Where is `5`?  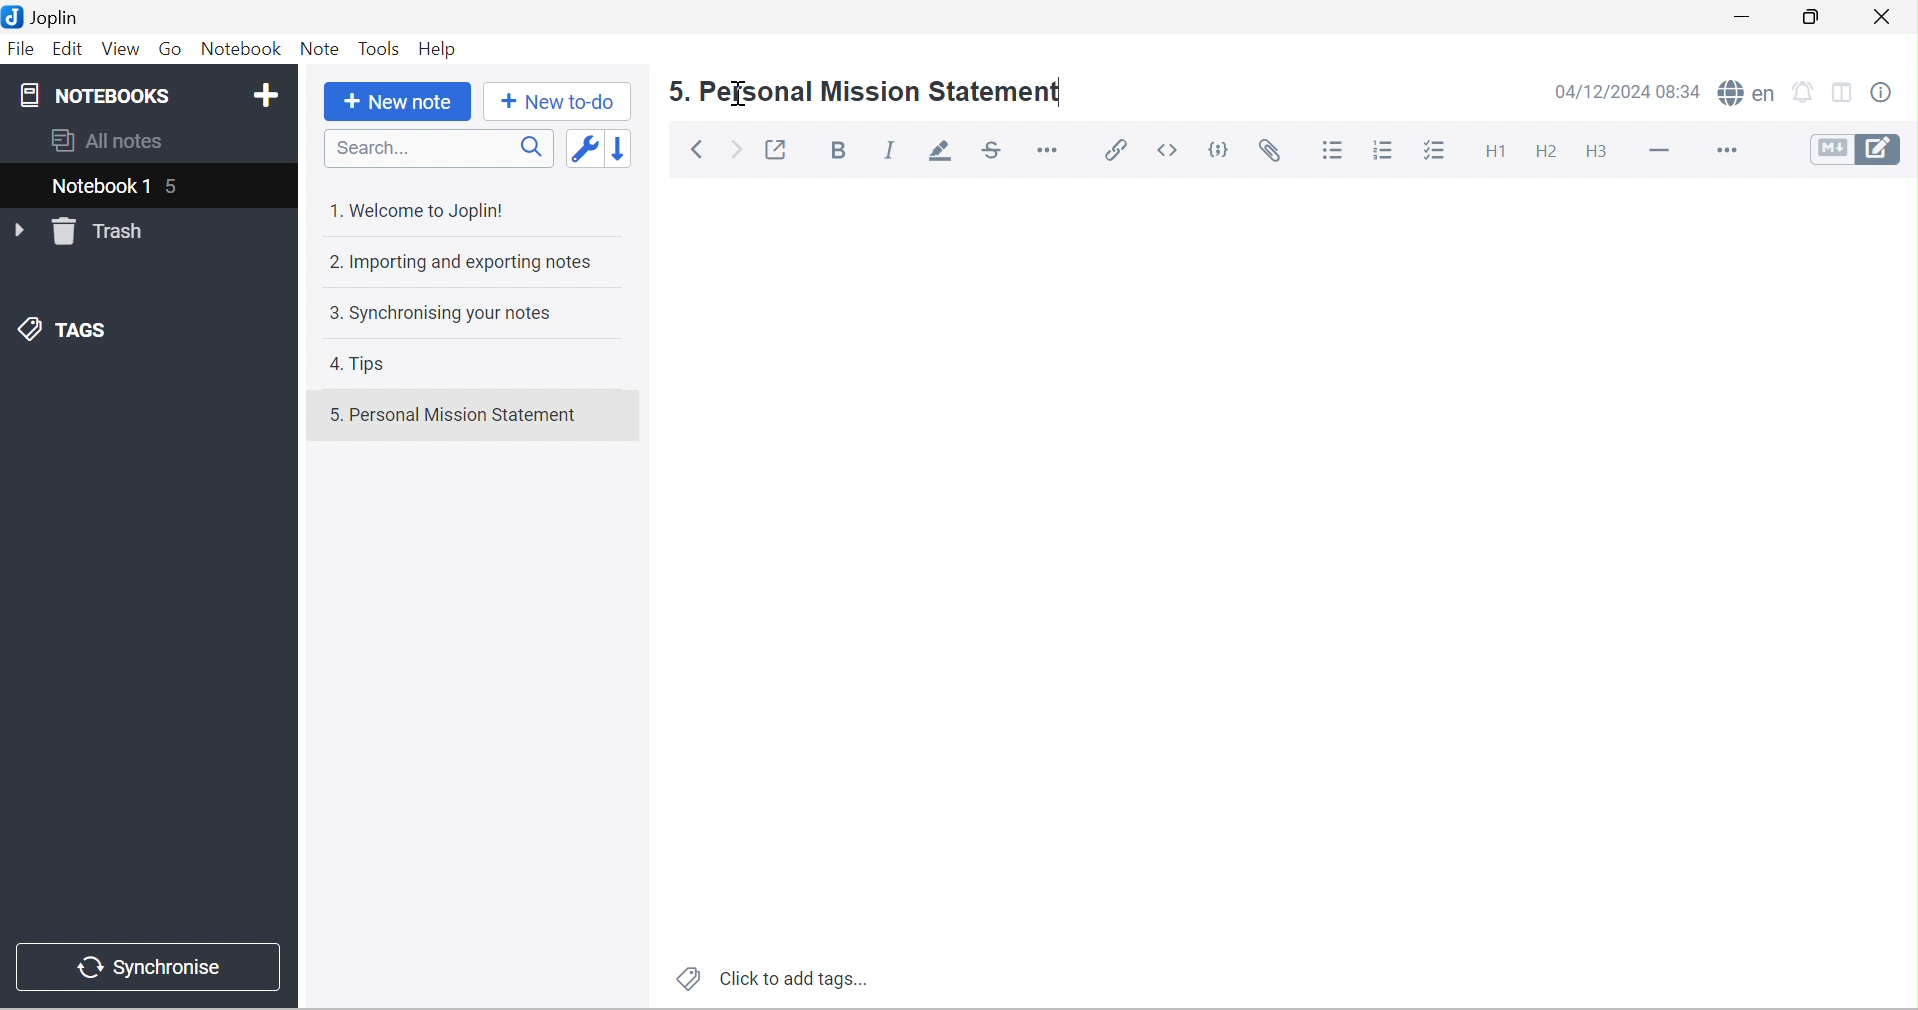
5 is located at coordinates (174, 188).